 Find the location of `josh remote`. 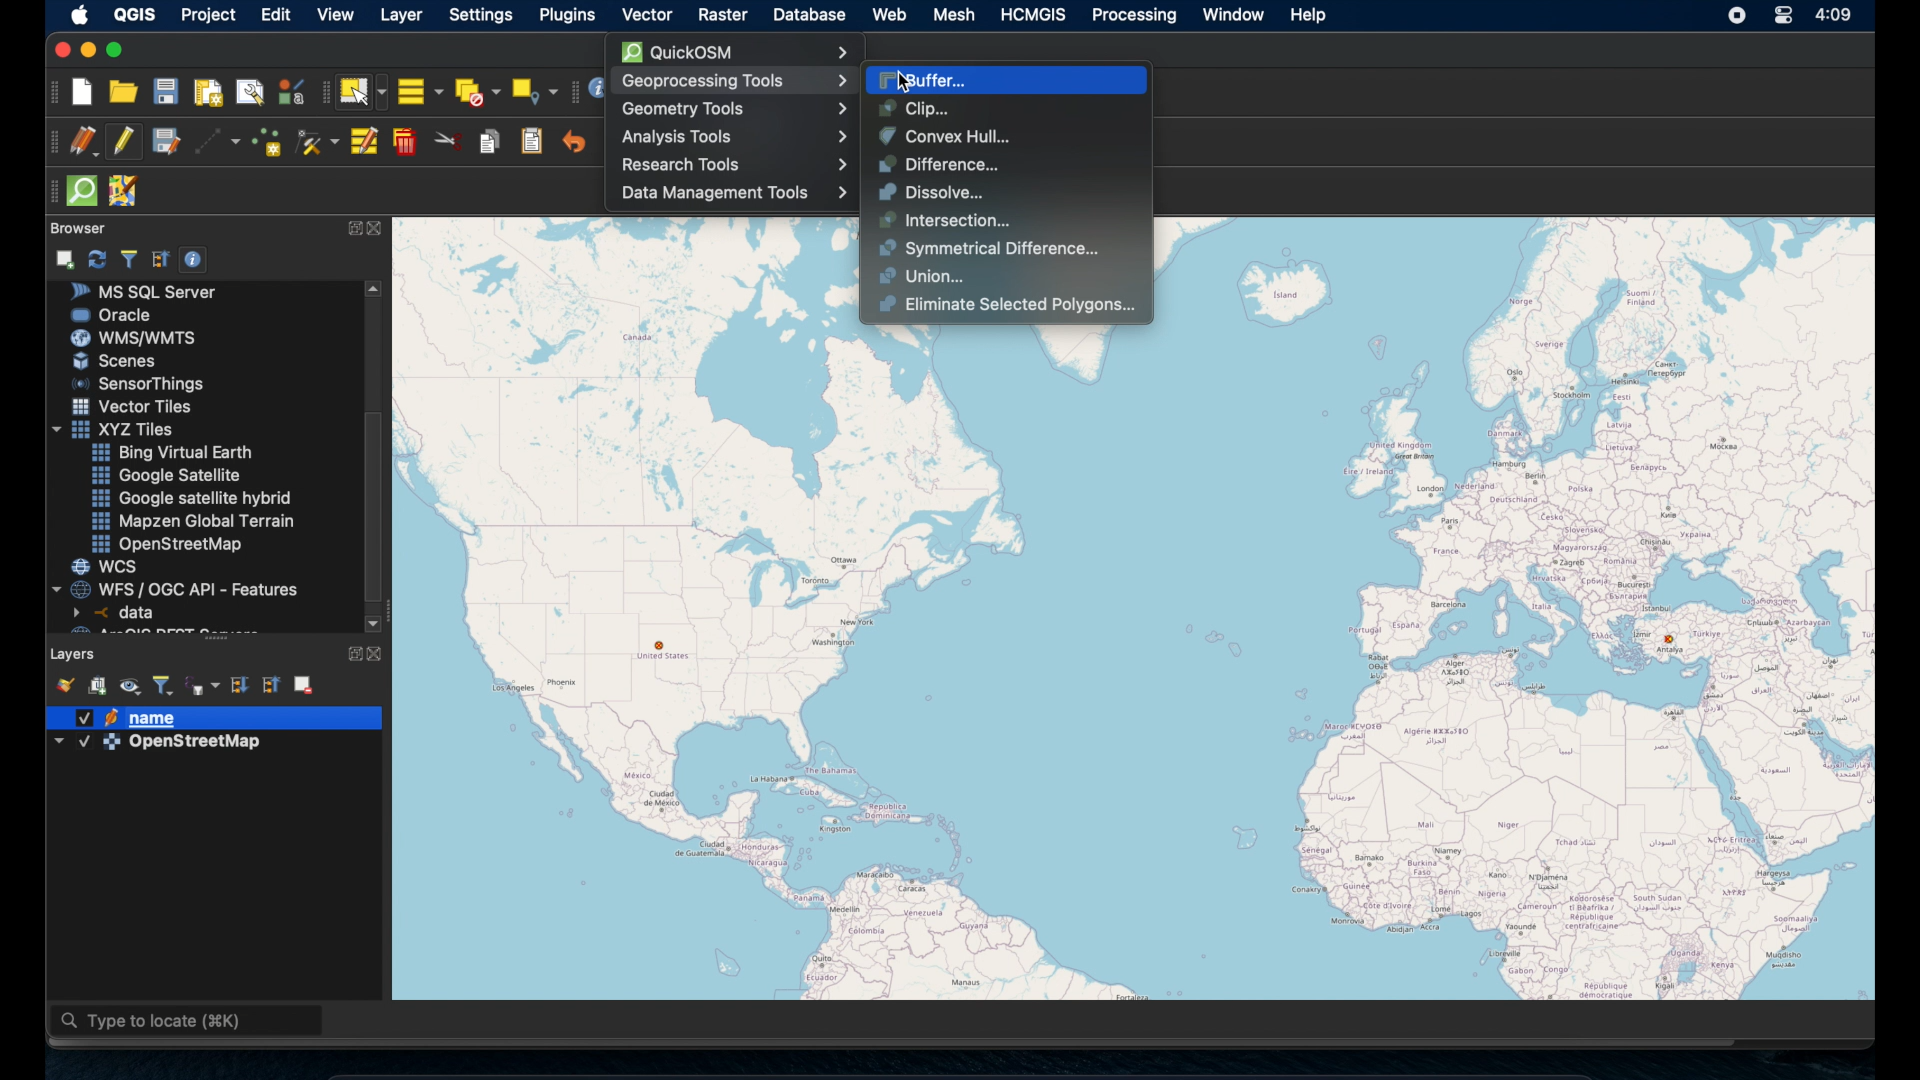

josh remote is located at coordinates (128, 192).